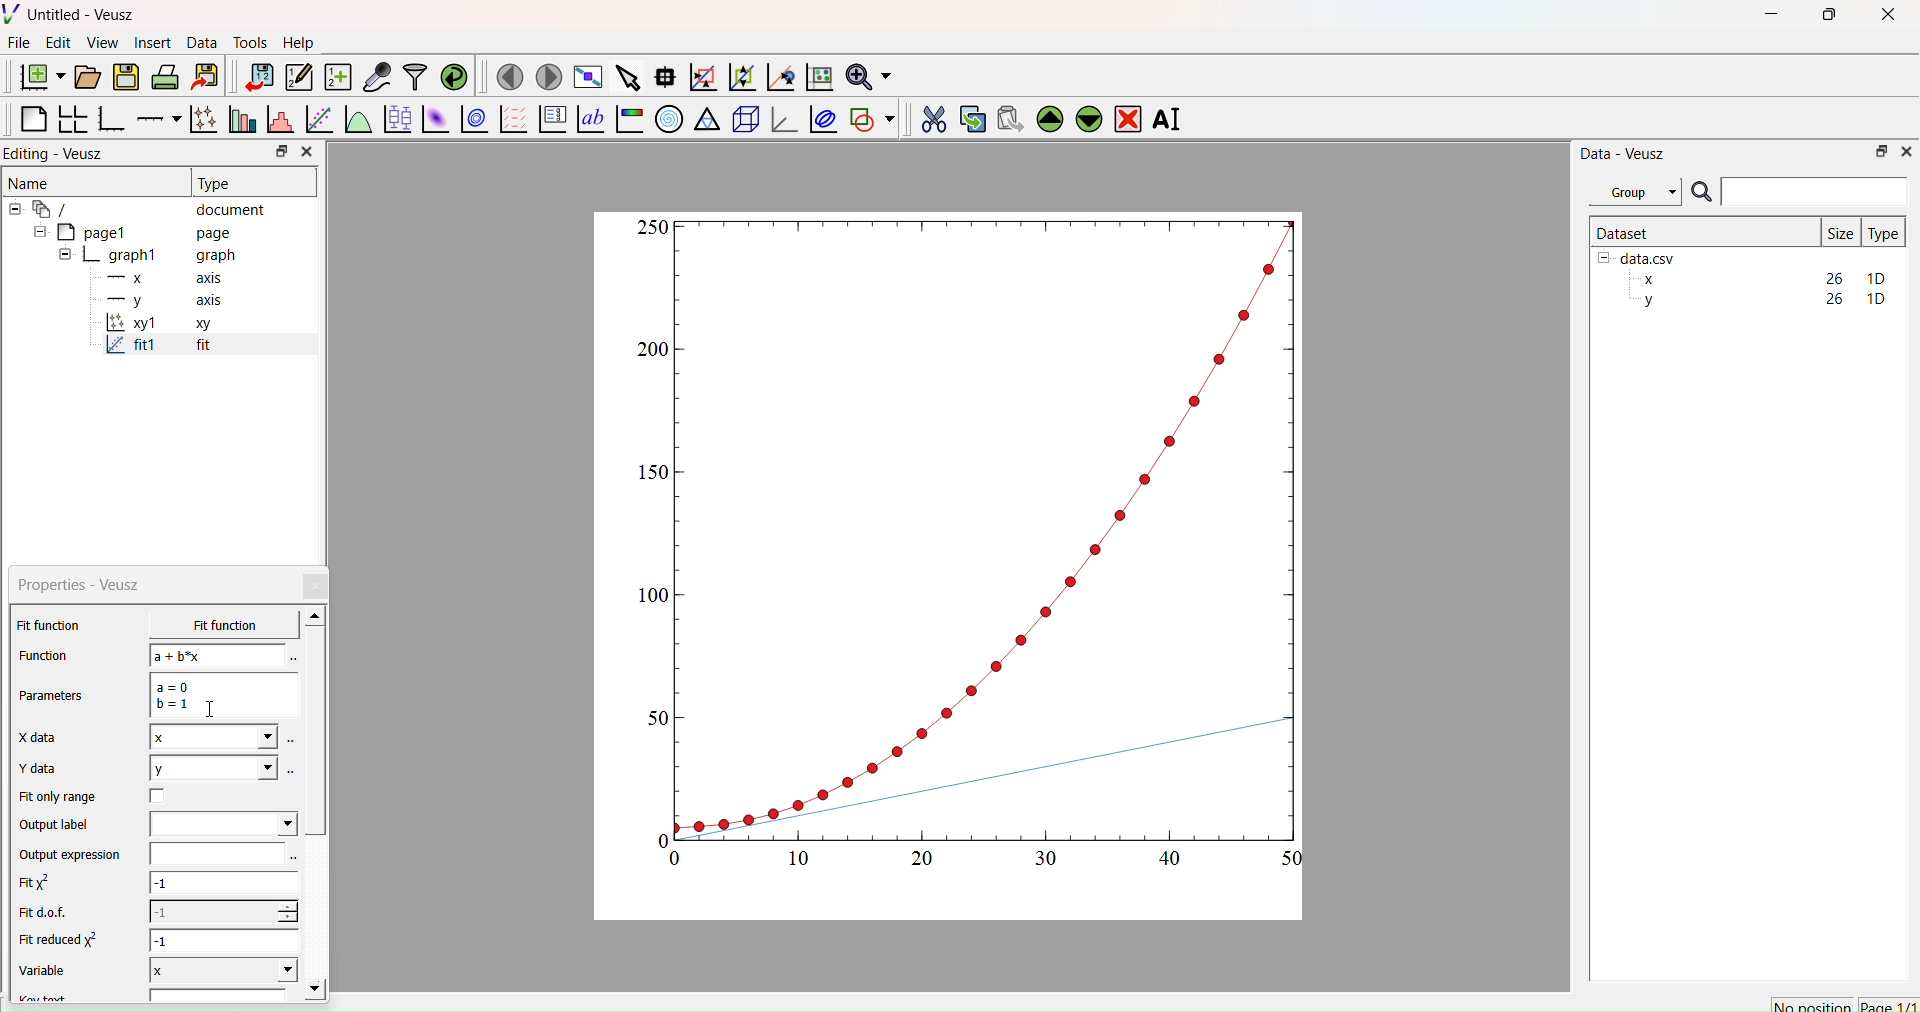 The height and width of the screenshot is (1012, 1920). What do you see at coordinates (218, 655) in the screenshot?
I see `a+b*x` at bounding box center [218, 655].